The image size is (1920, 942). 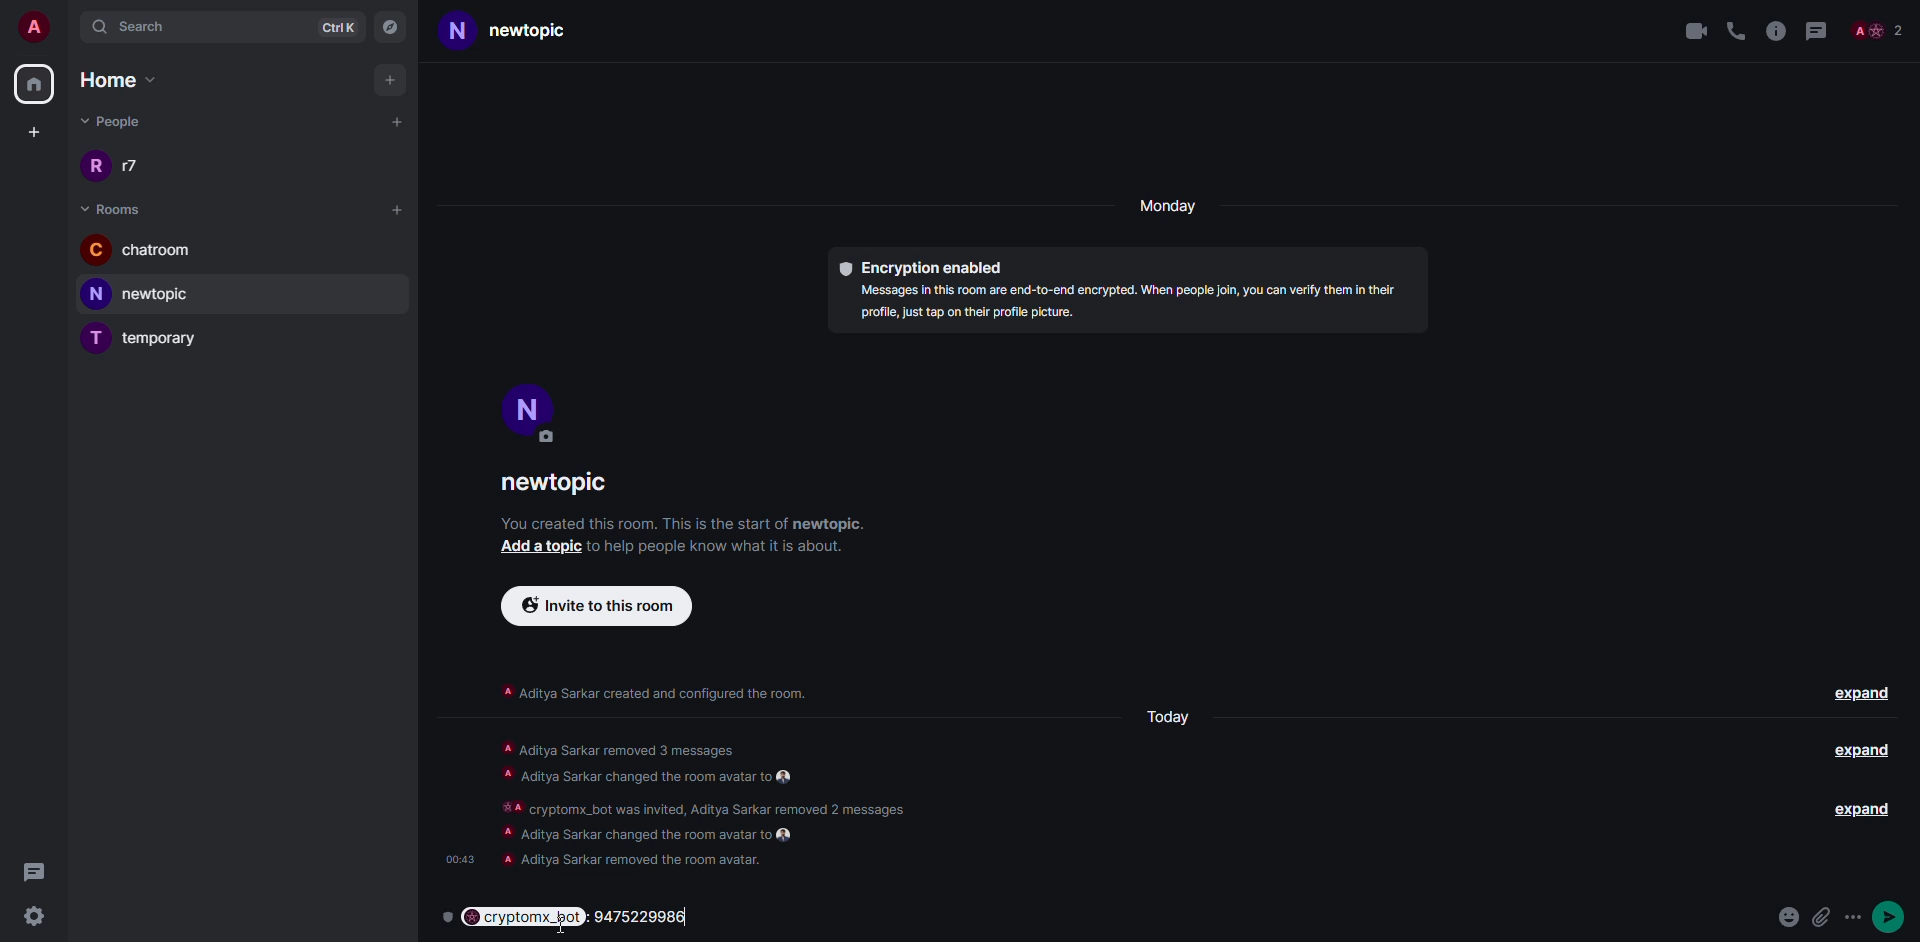 I want to click on Today, so click(x=1166, y=717).